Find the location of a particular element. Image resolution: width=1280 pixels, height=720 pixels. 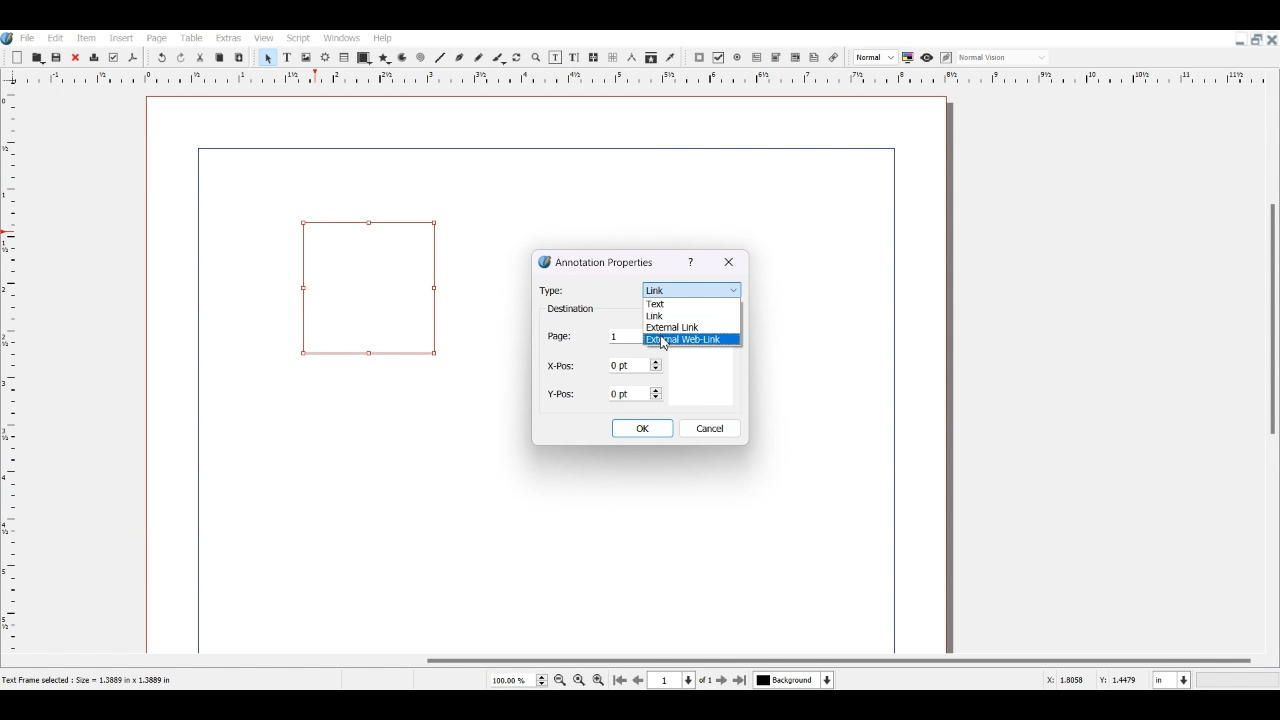

Rotate Item is located at coordinates (518, 58).